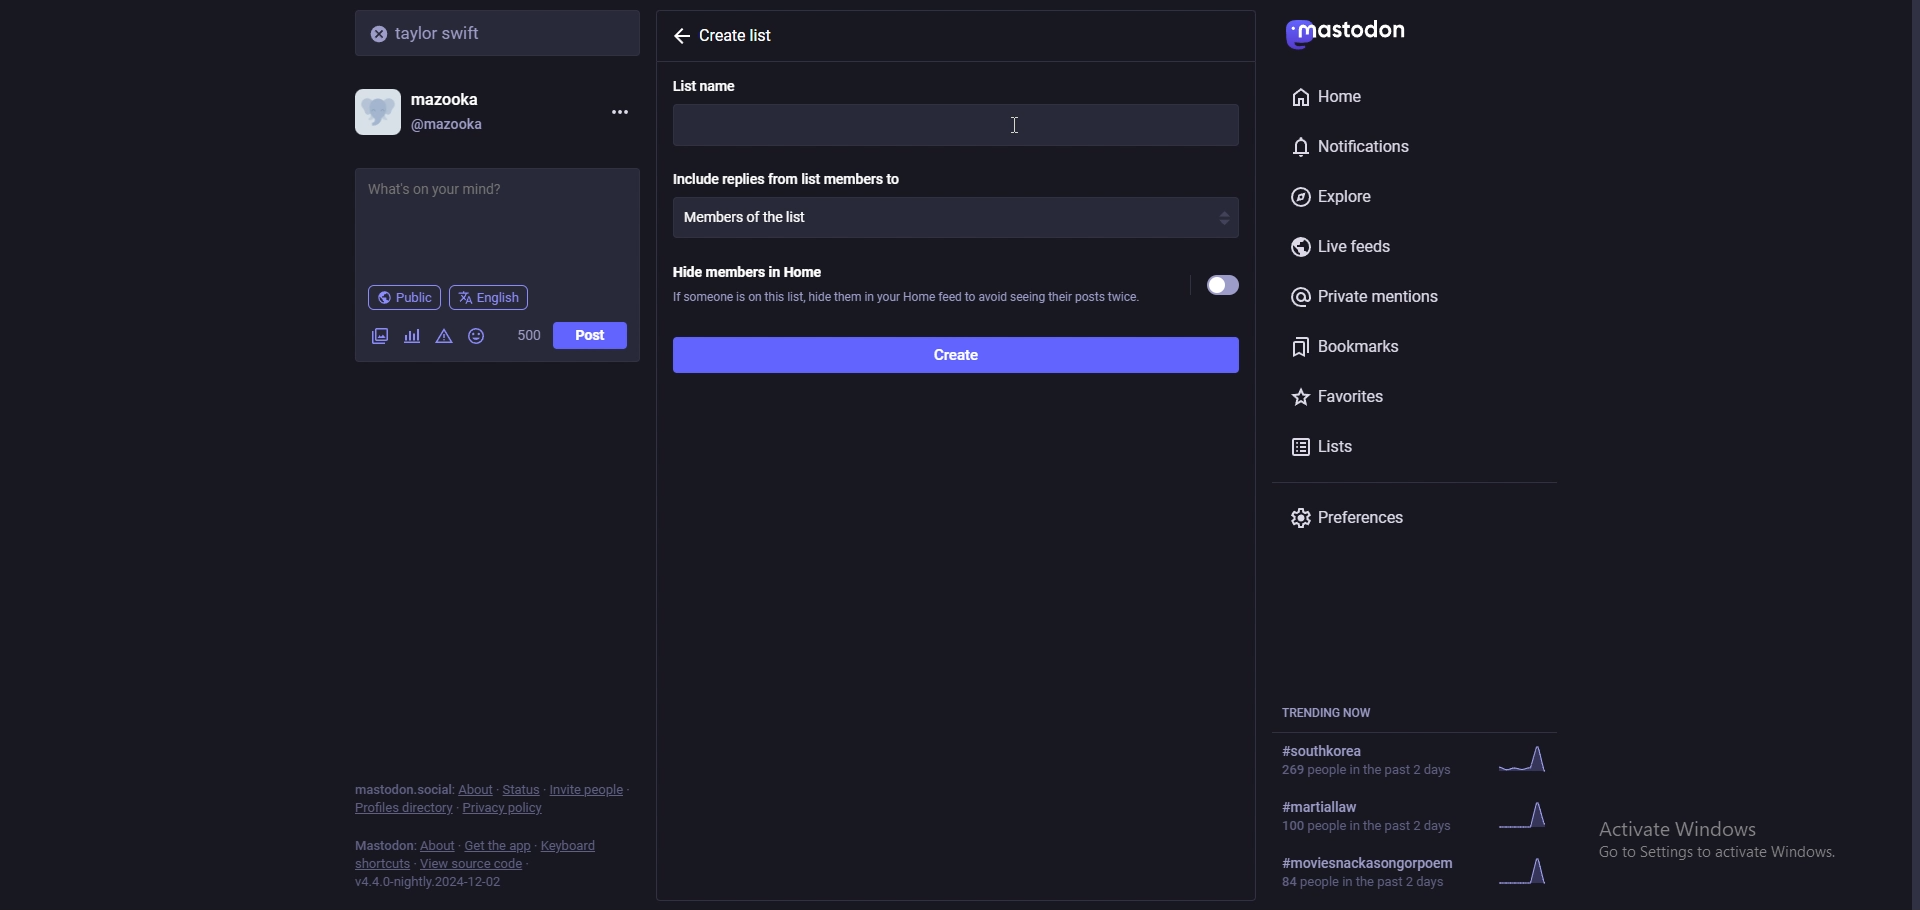 This screenshot has height=910, width=1920. Describe the element at coordinates (956, 217) in the screenshot. I see `include replies from` at that location.